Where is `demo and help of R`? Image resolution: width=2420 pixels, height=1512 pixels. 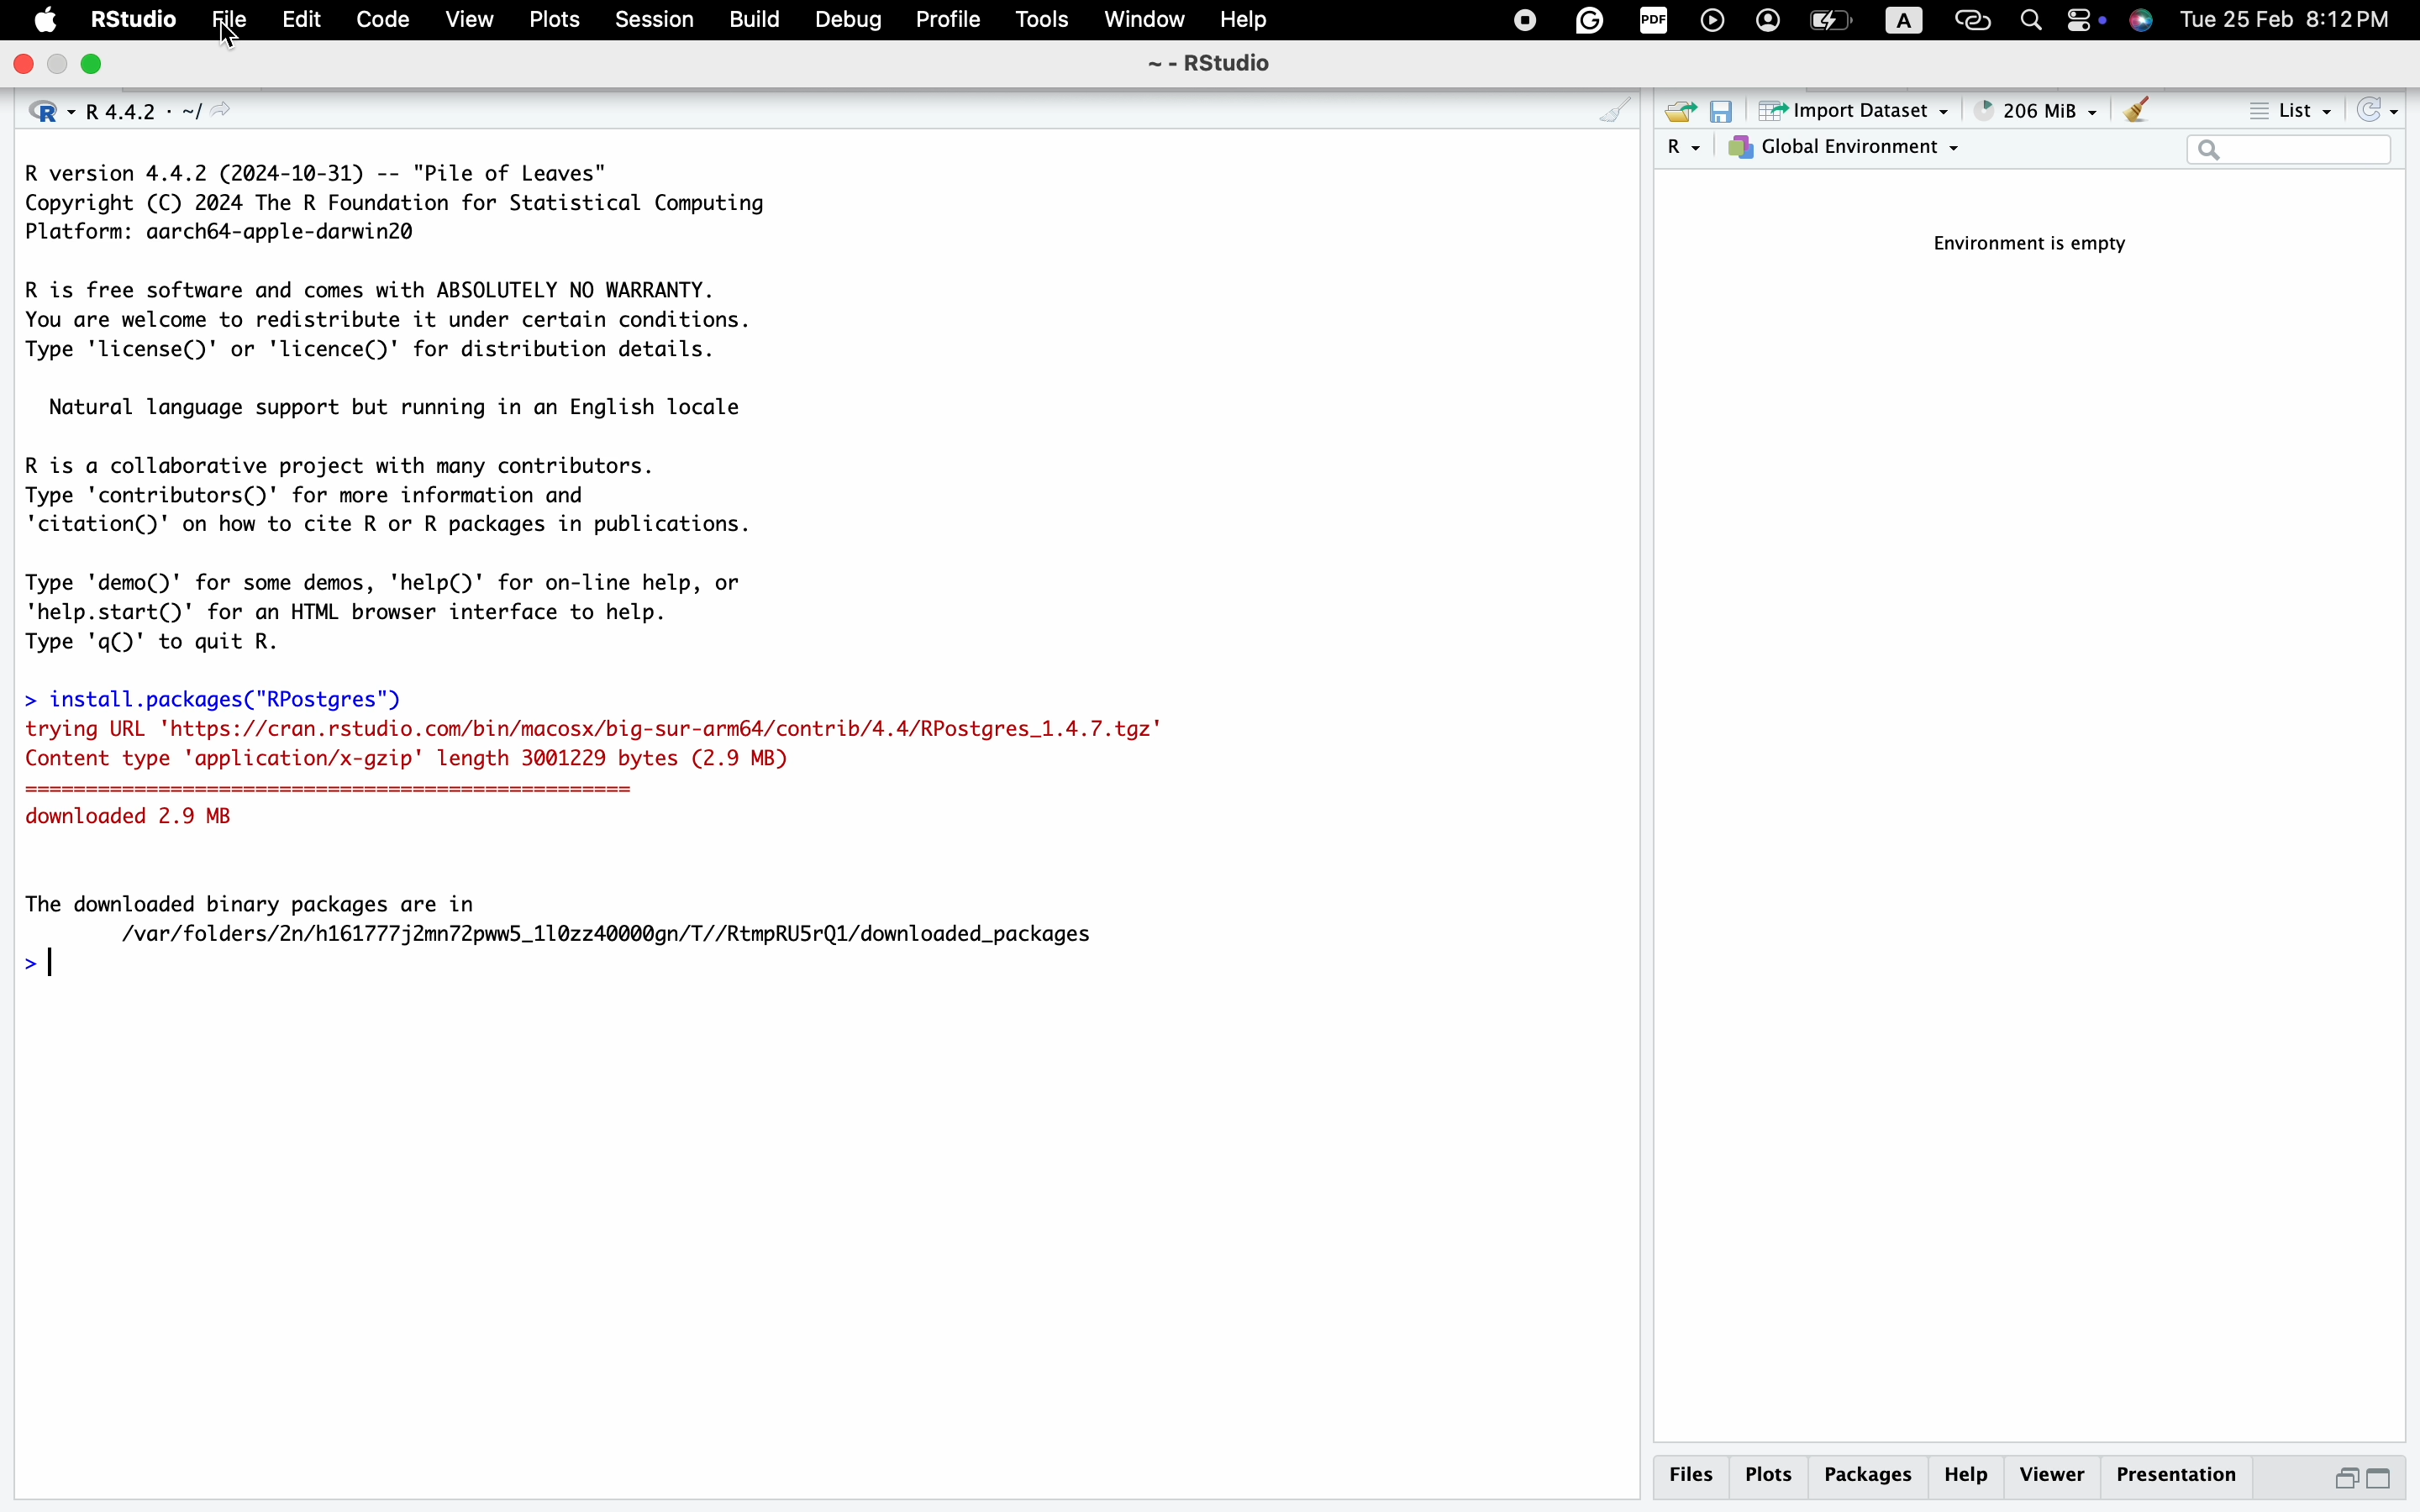
demo and help of R is located at coordinates (403, 610).